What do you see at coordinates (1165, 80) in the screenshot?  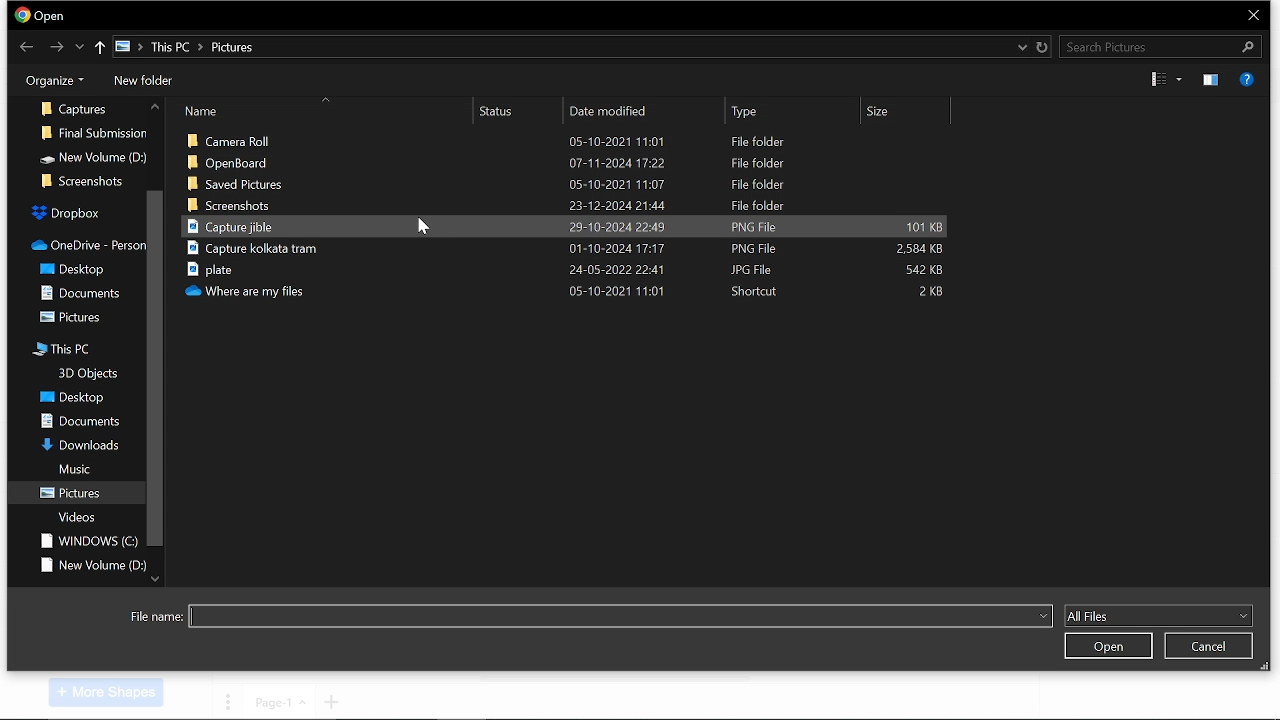 I see `view options` at bounding box center [1165, 80].